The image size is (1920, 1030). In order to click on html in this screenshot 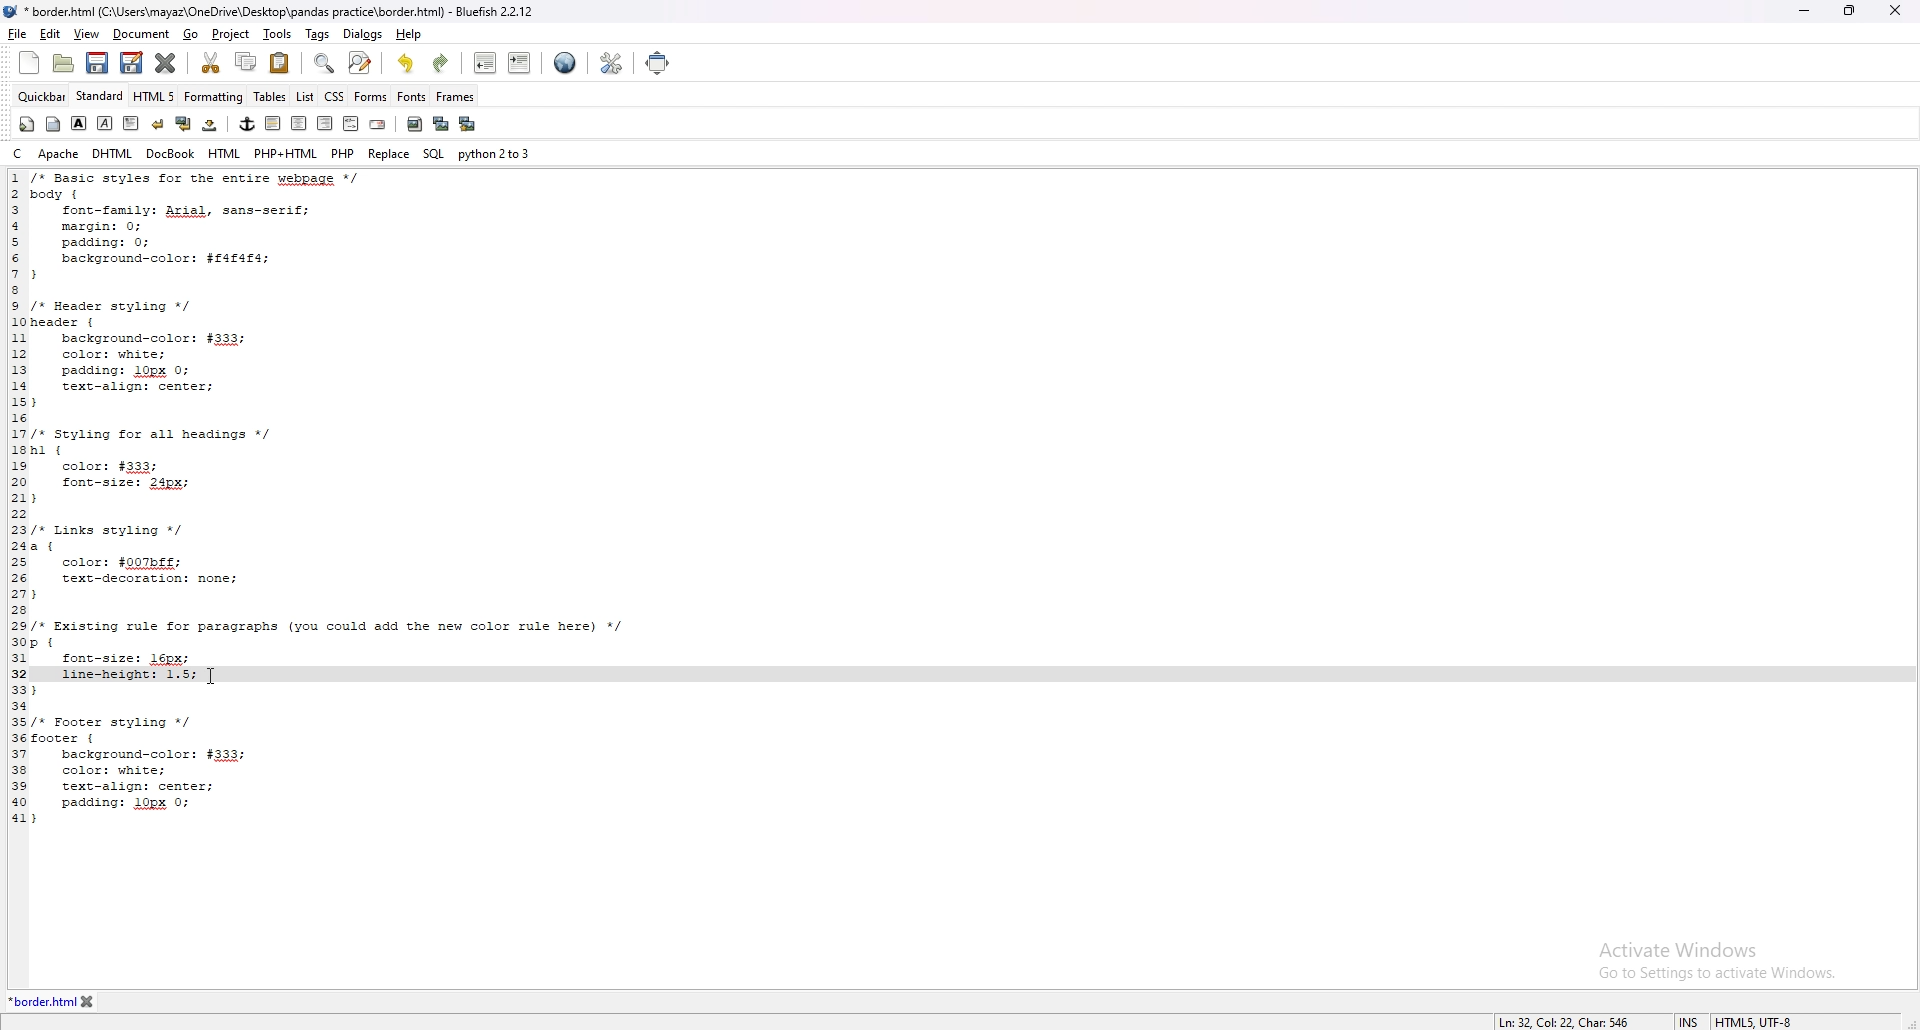, I will do `click(224, 153)`.